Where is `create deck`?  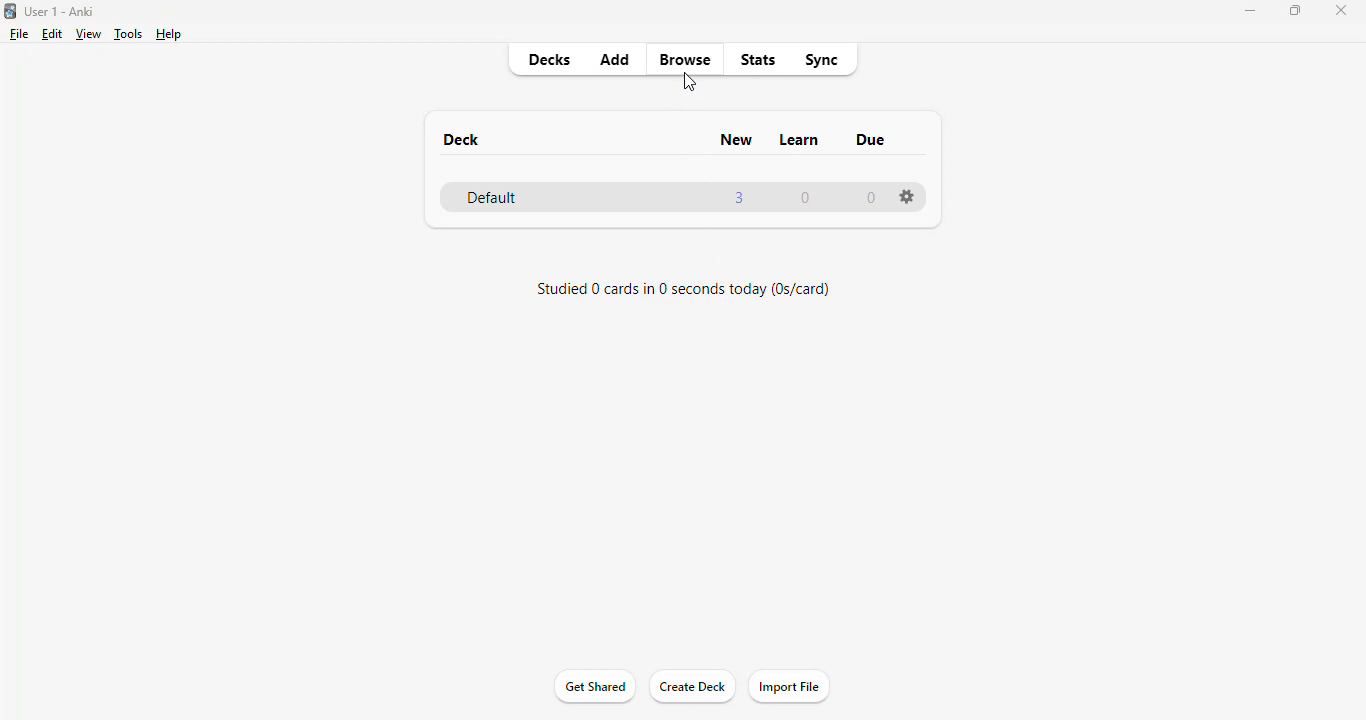
create deck is located at coordinates (692, 688).